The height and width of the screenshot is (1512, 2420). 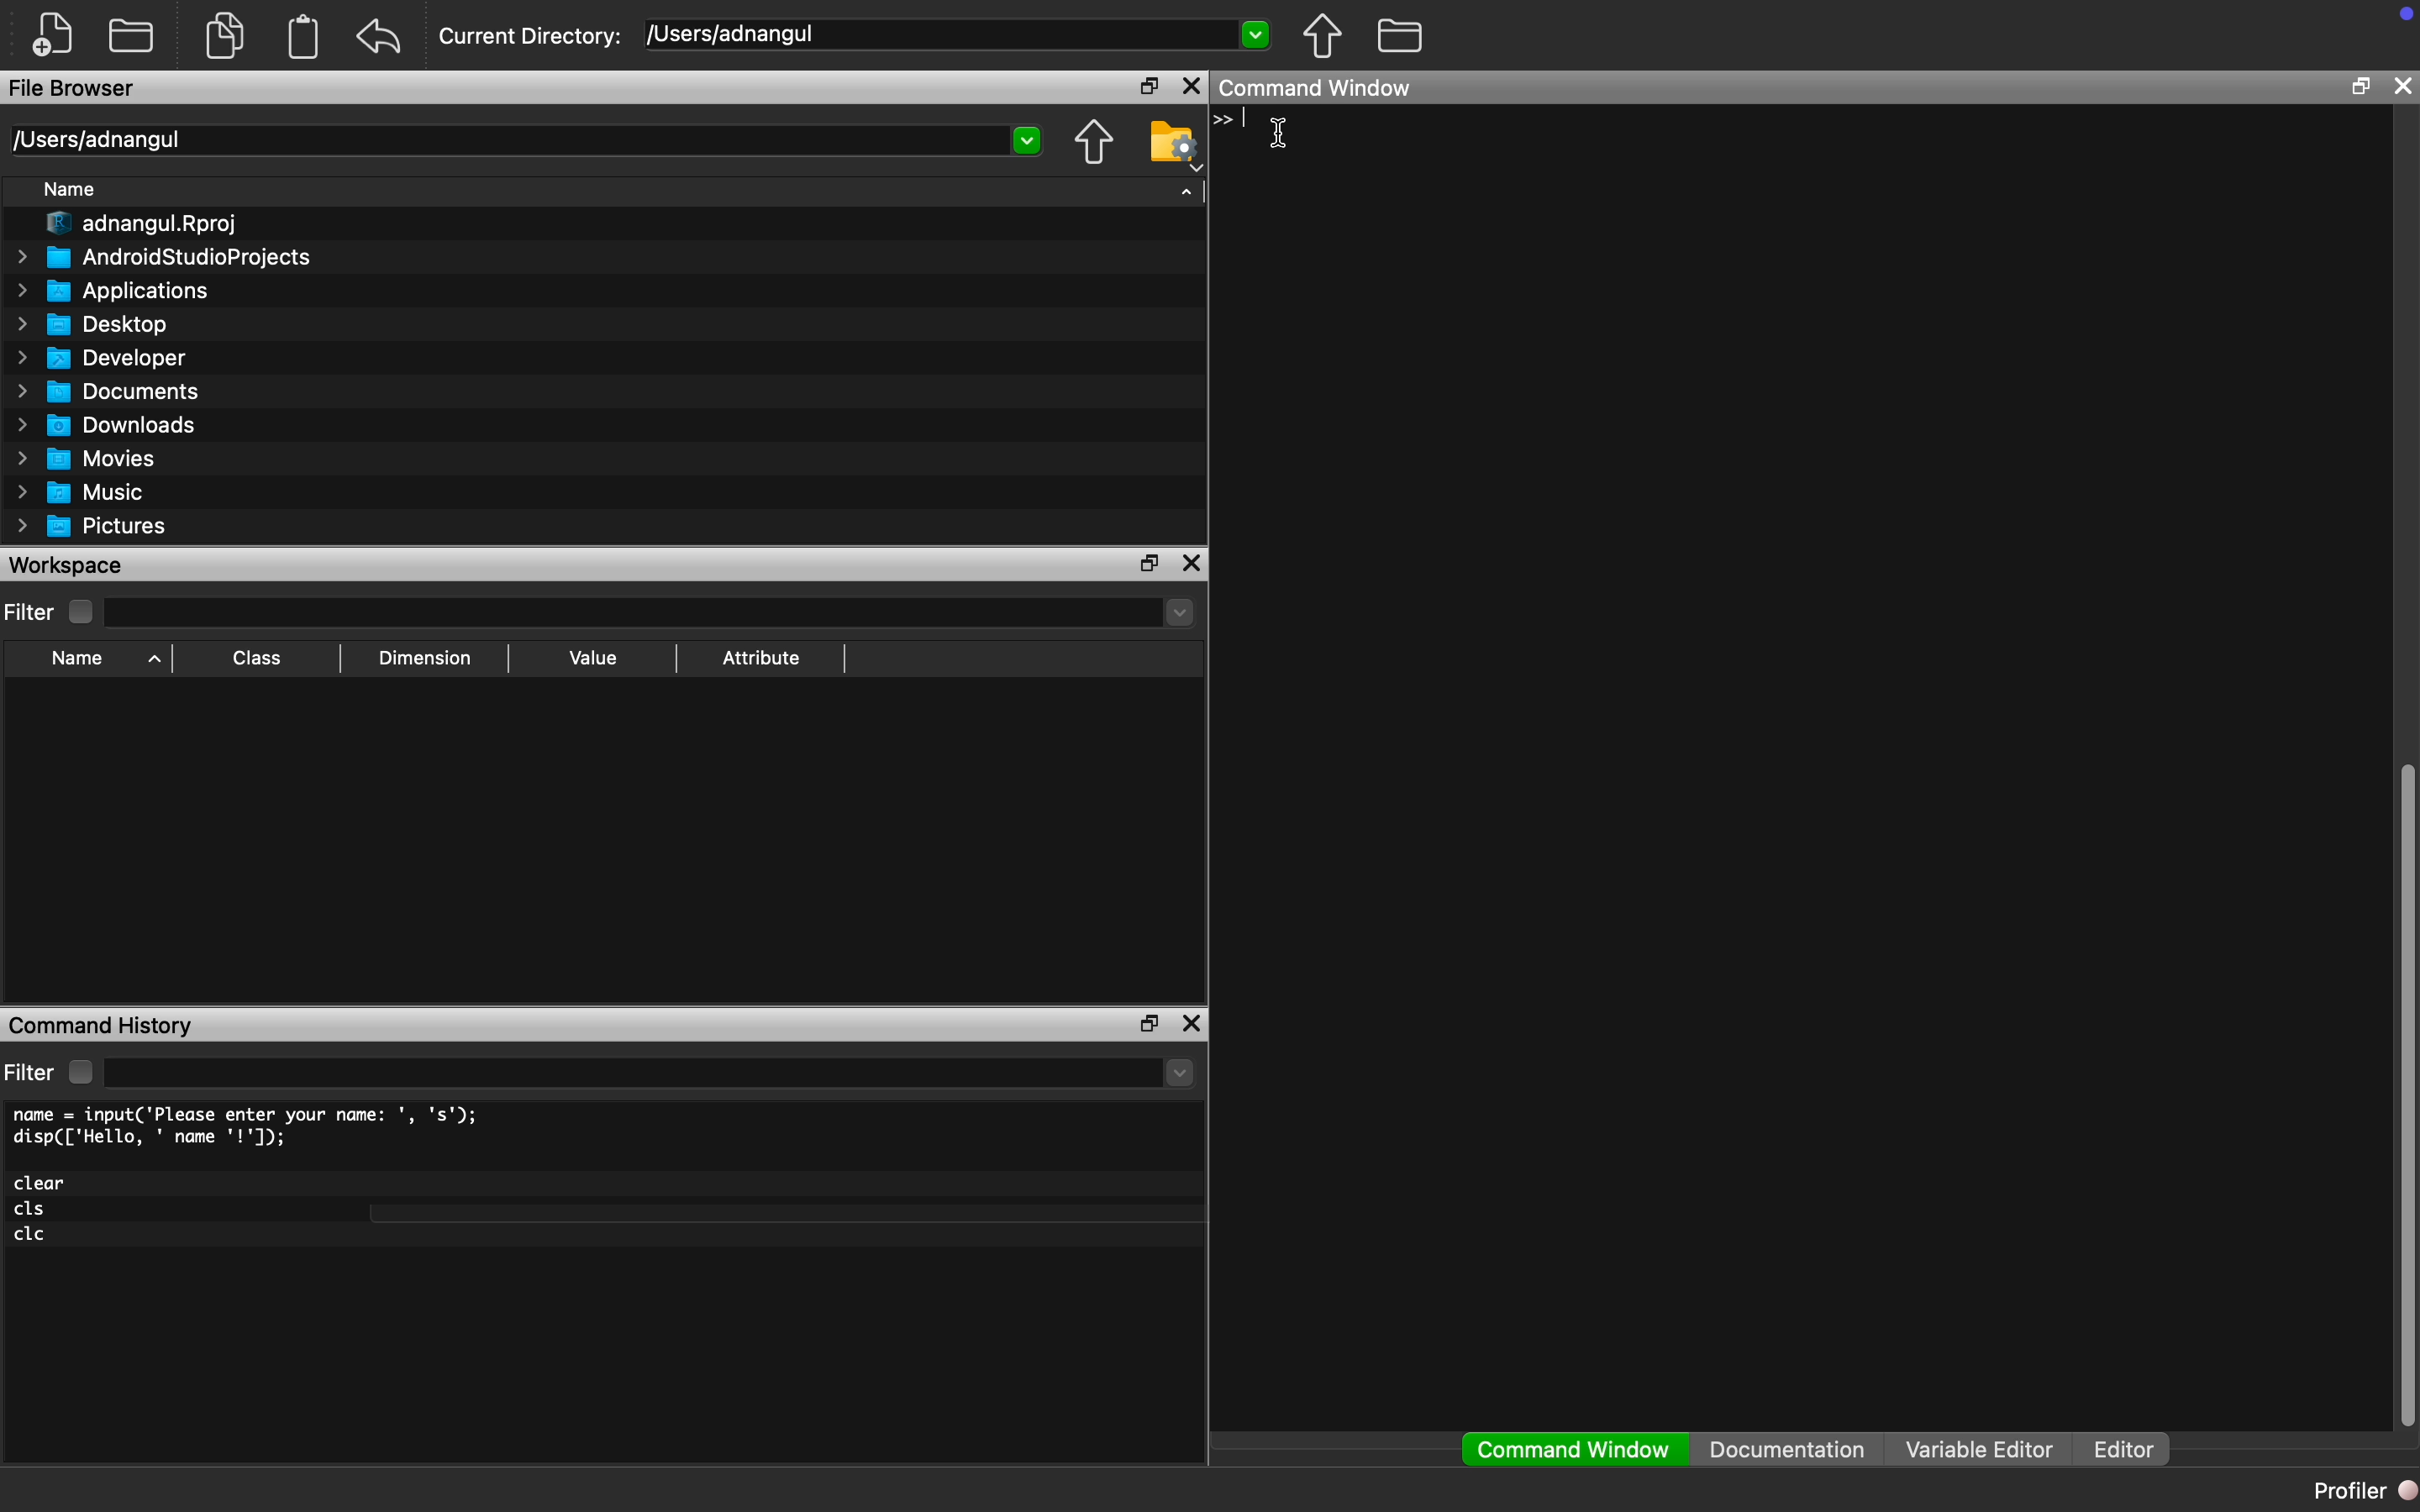 I want to click on Developer, so click(x=98, y=358).